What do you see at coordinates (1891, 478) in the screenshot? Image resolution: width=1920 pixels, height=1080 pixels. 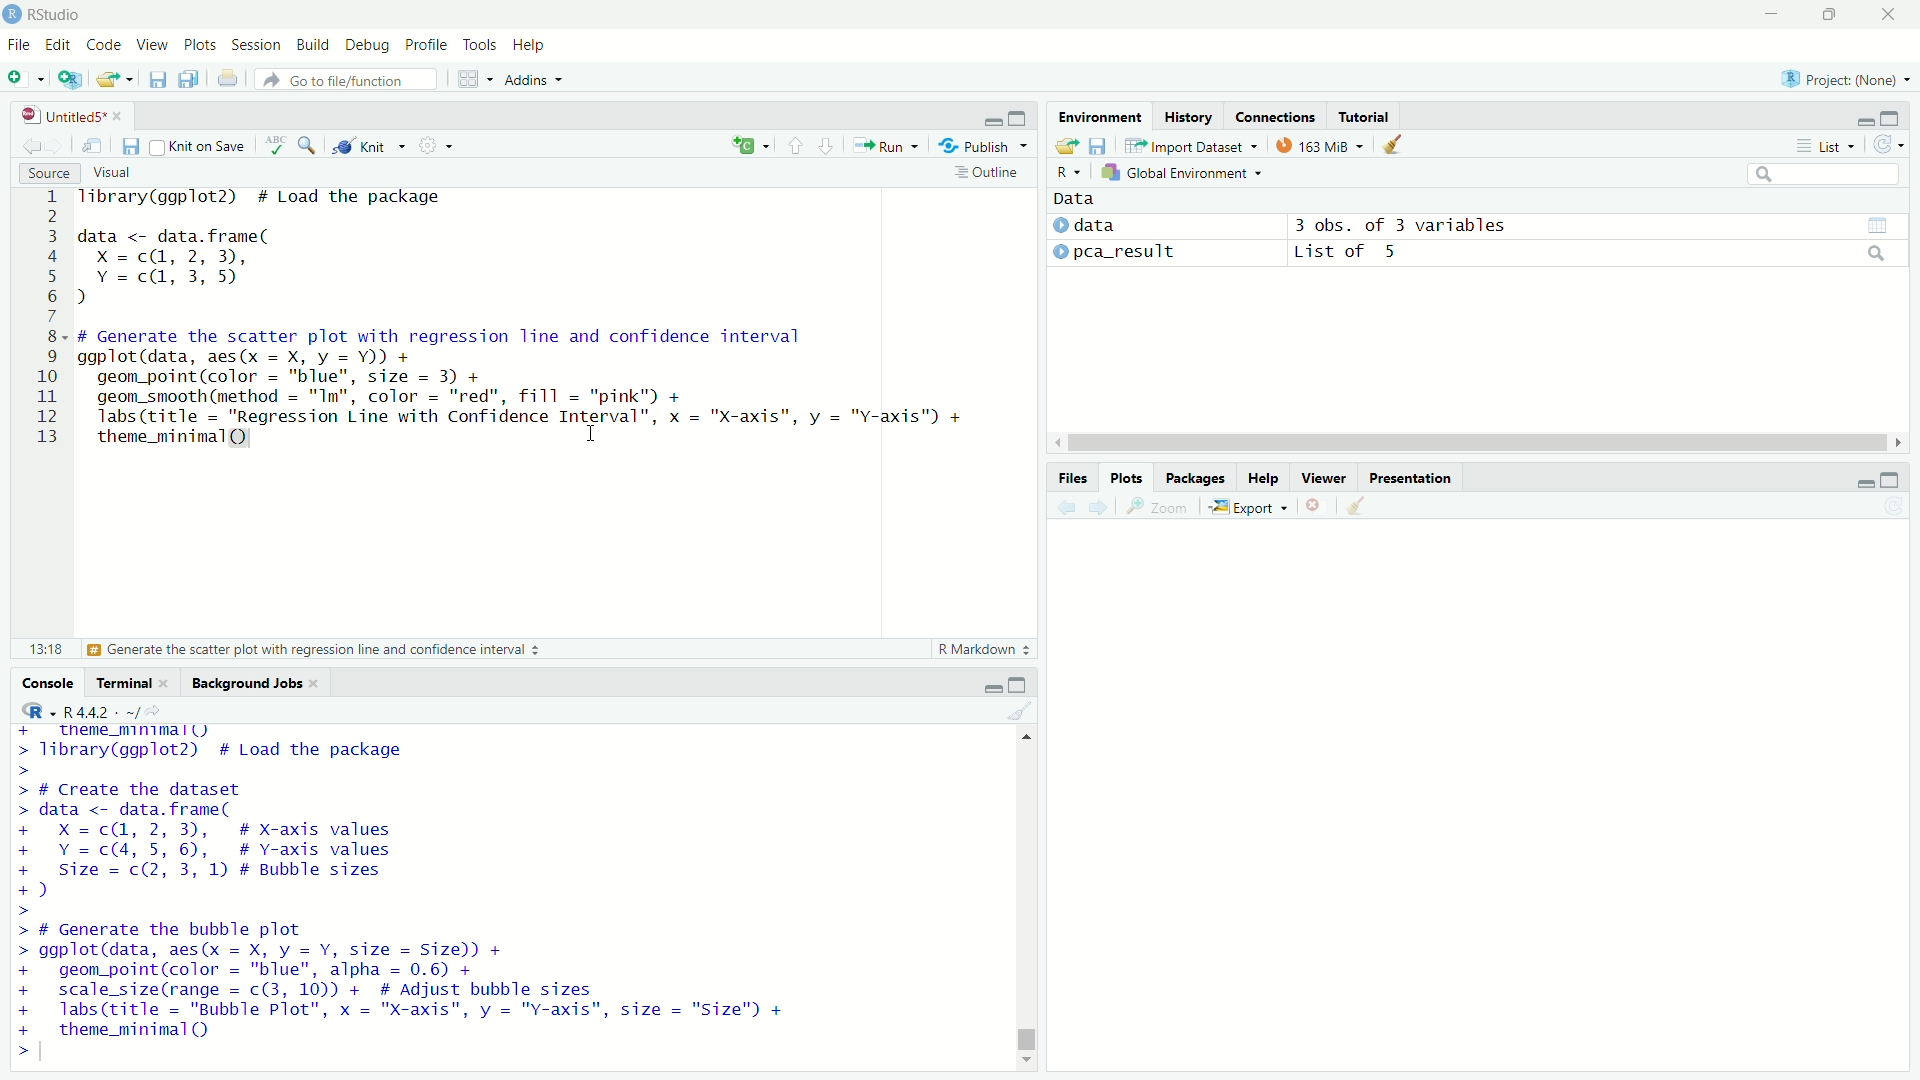 I see `expand` at bounding box center [1891, 478].